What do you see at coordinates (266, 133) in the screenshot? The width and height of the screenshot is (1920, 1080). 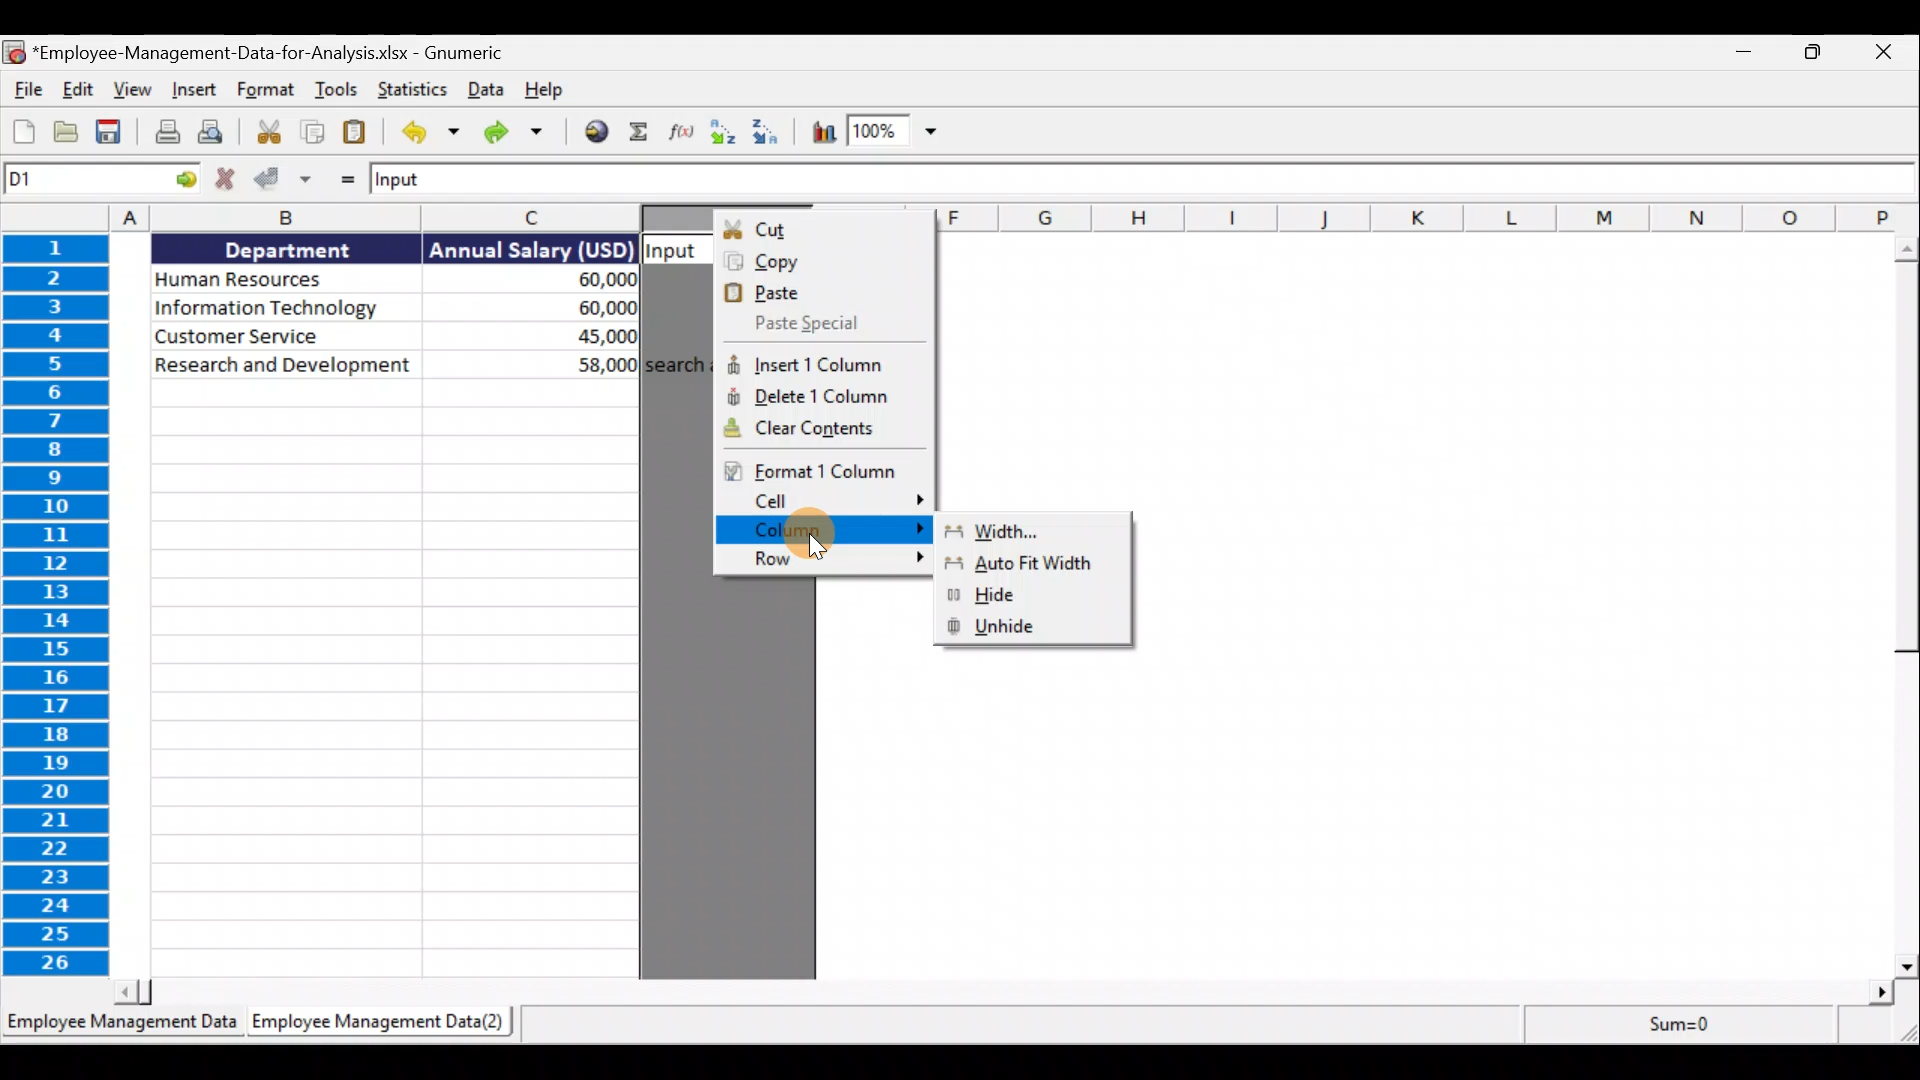 I see `Cut selection` at bounding box center [266, 133].